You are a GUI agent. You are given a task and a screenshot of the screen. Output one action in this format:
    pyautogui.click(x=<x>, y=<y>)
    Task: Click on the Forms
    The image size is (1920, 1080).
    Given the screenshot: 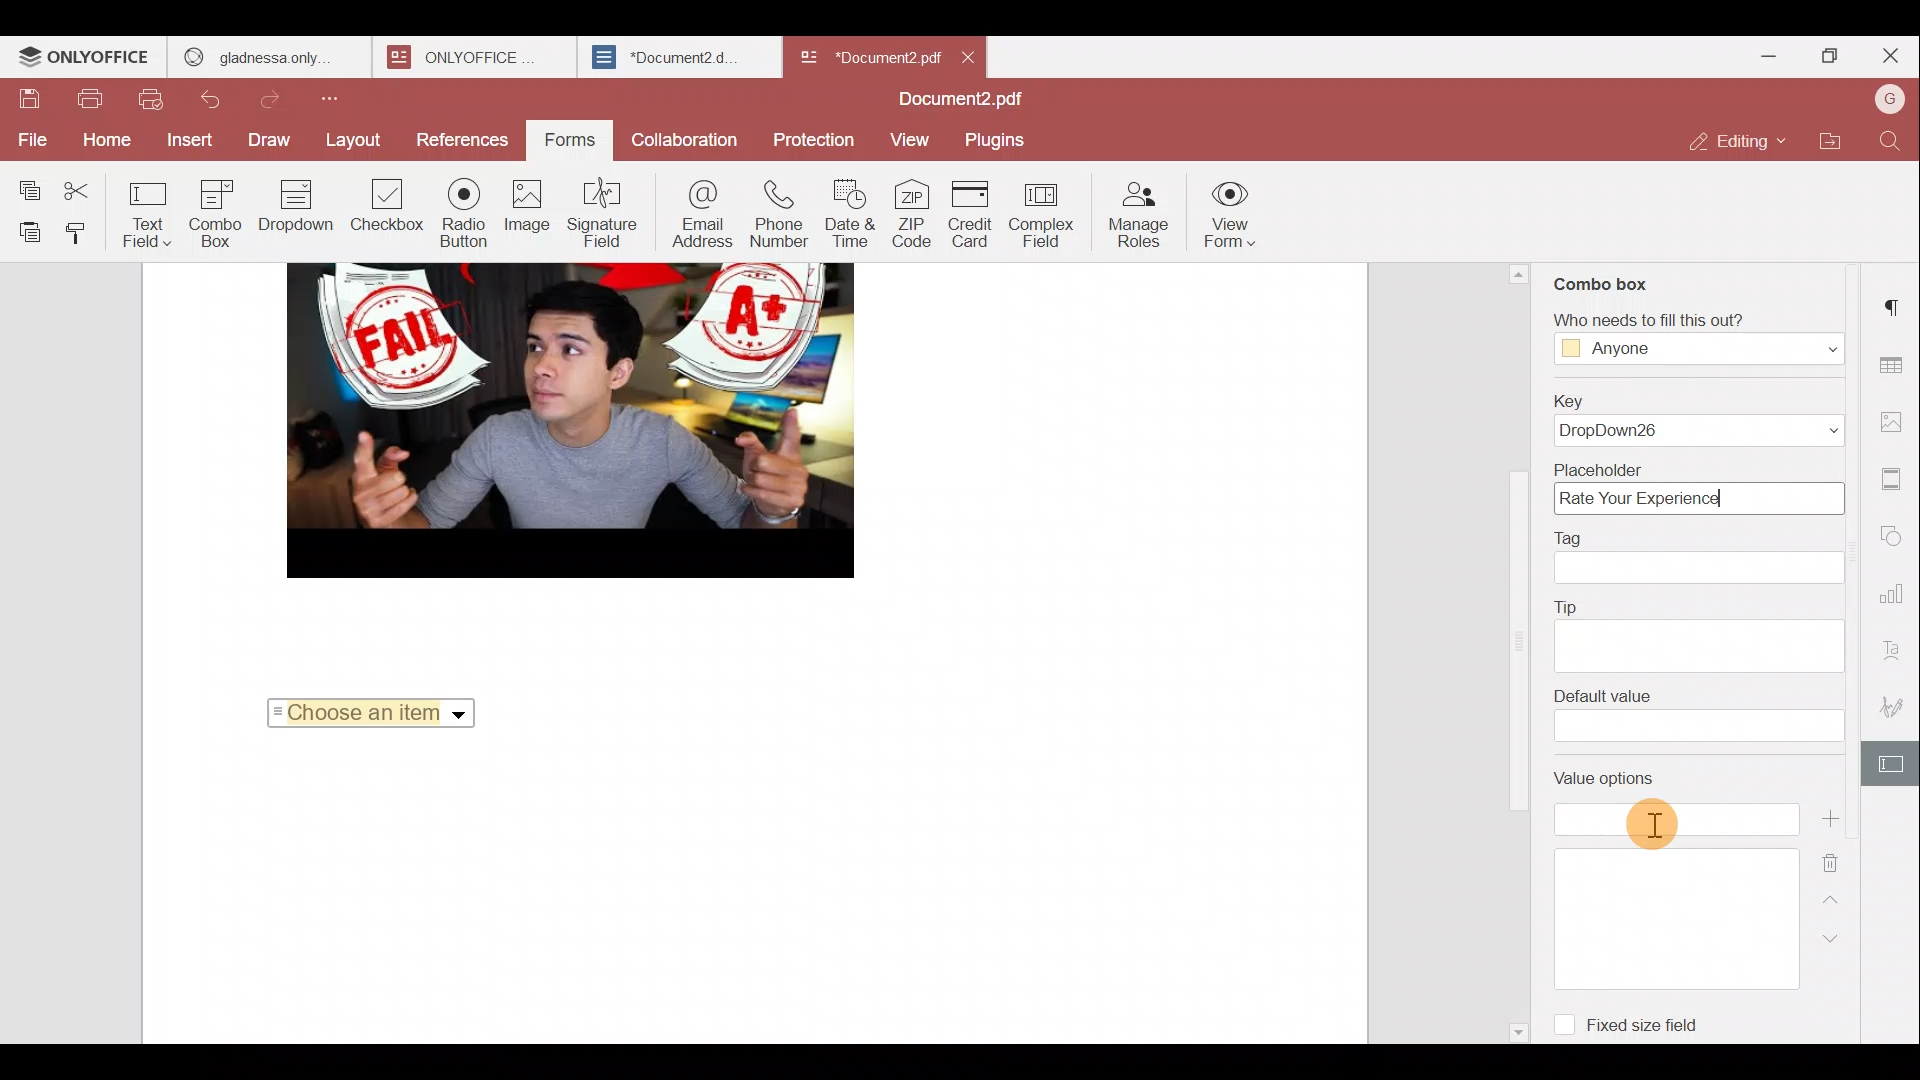 What is the action you would take?
    pyautogui.click(x=563, y=141)
    